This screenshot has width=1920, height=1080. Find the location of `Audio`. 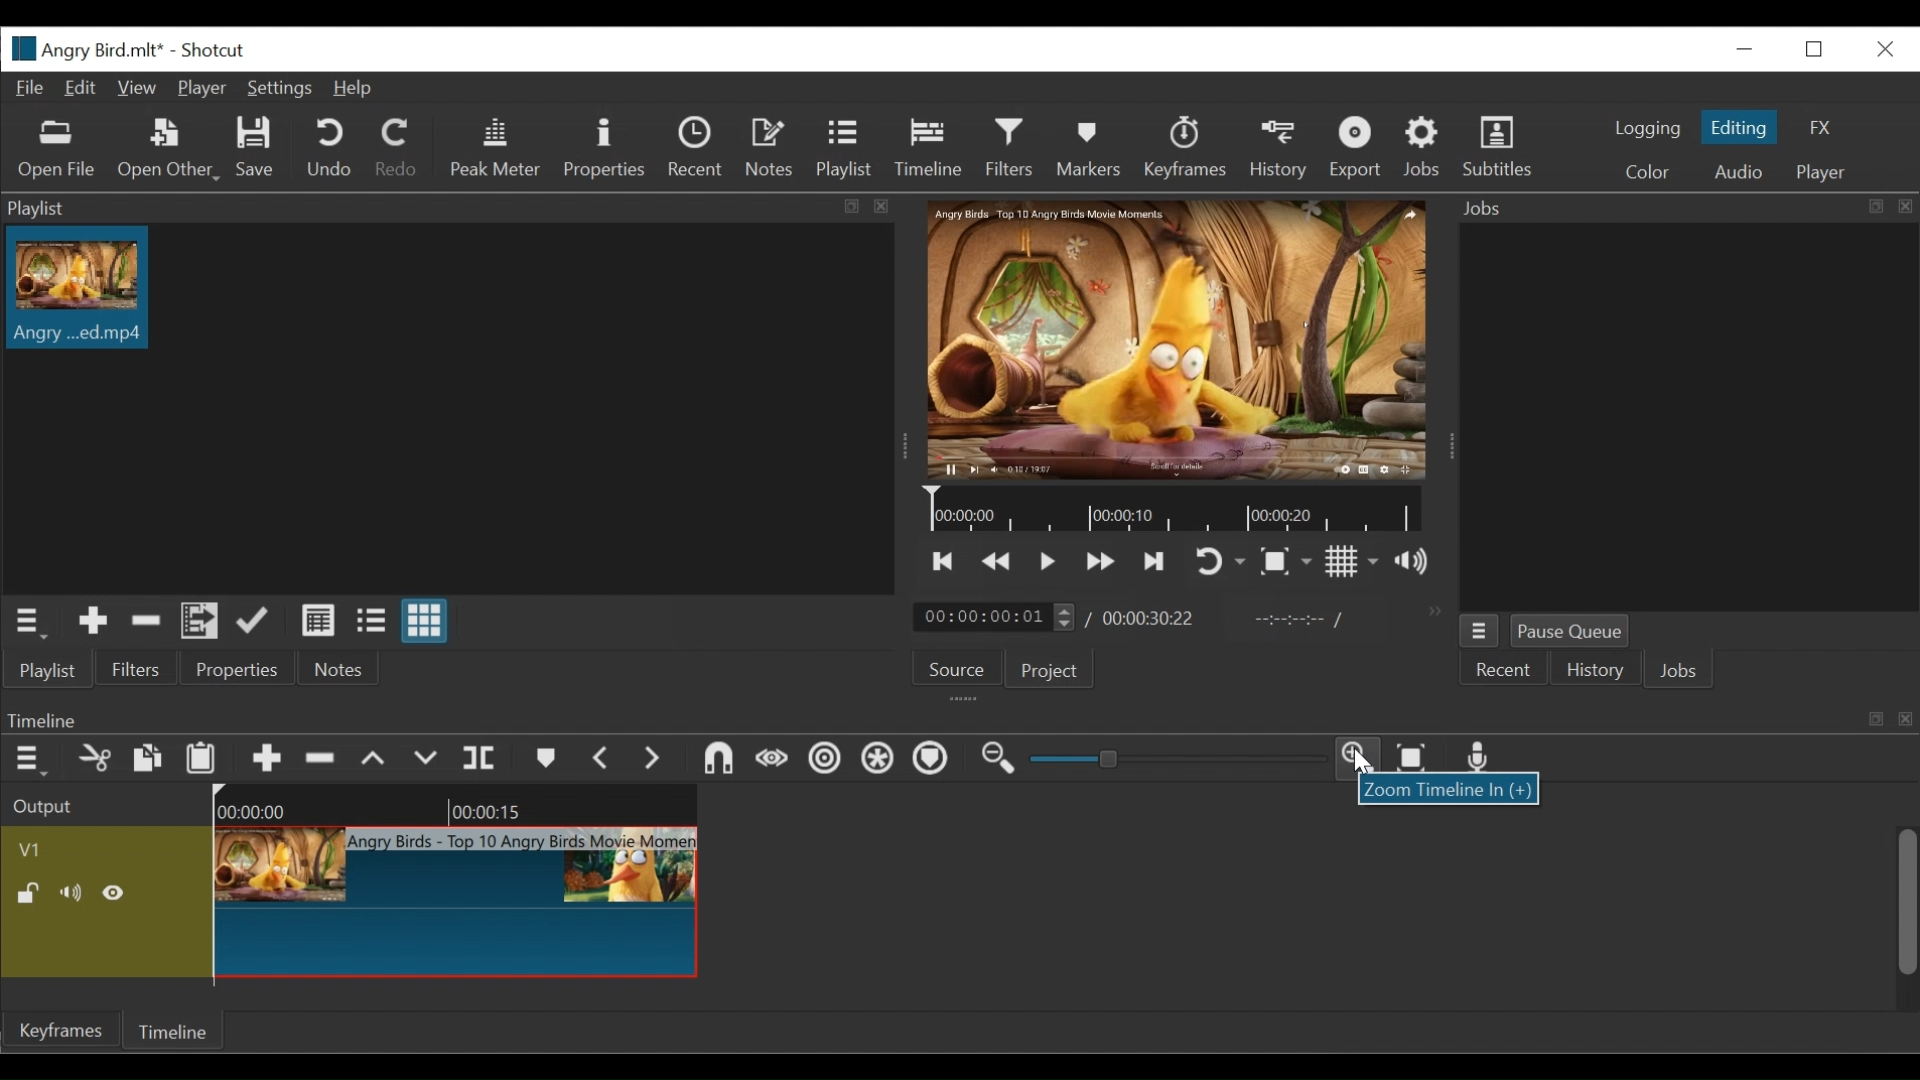

Audio is located at coordinates (1732, 171).